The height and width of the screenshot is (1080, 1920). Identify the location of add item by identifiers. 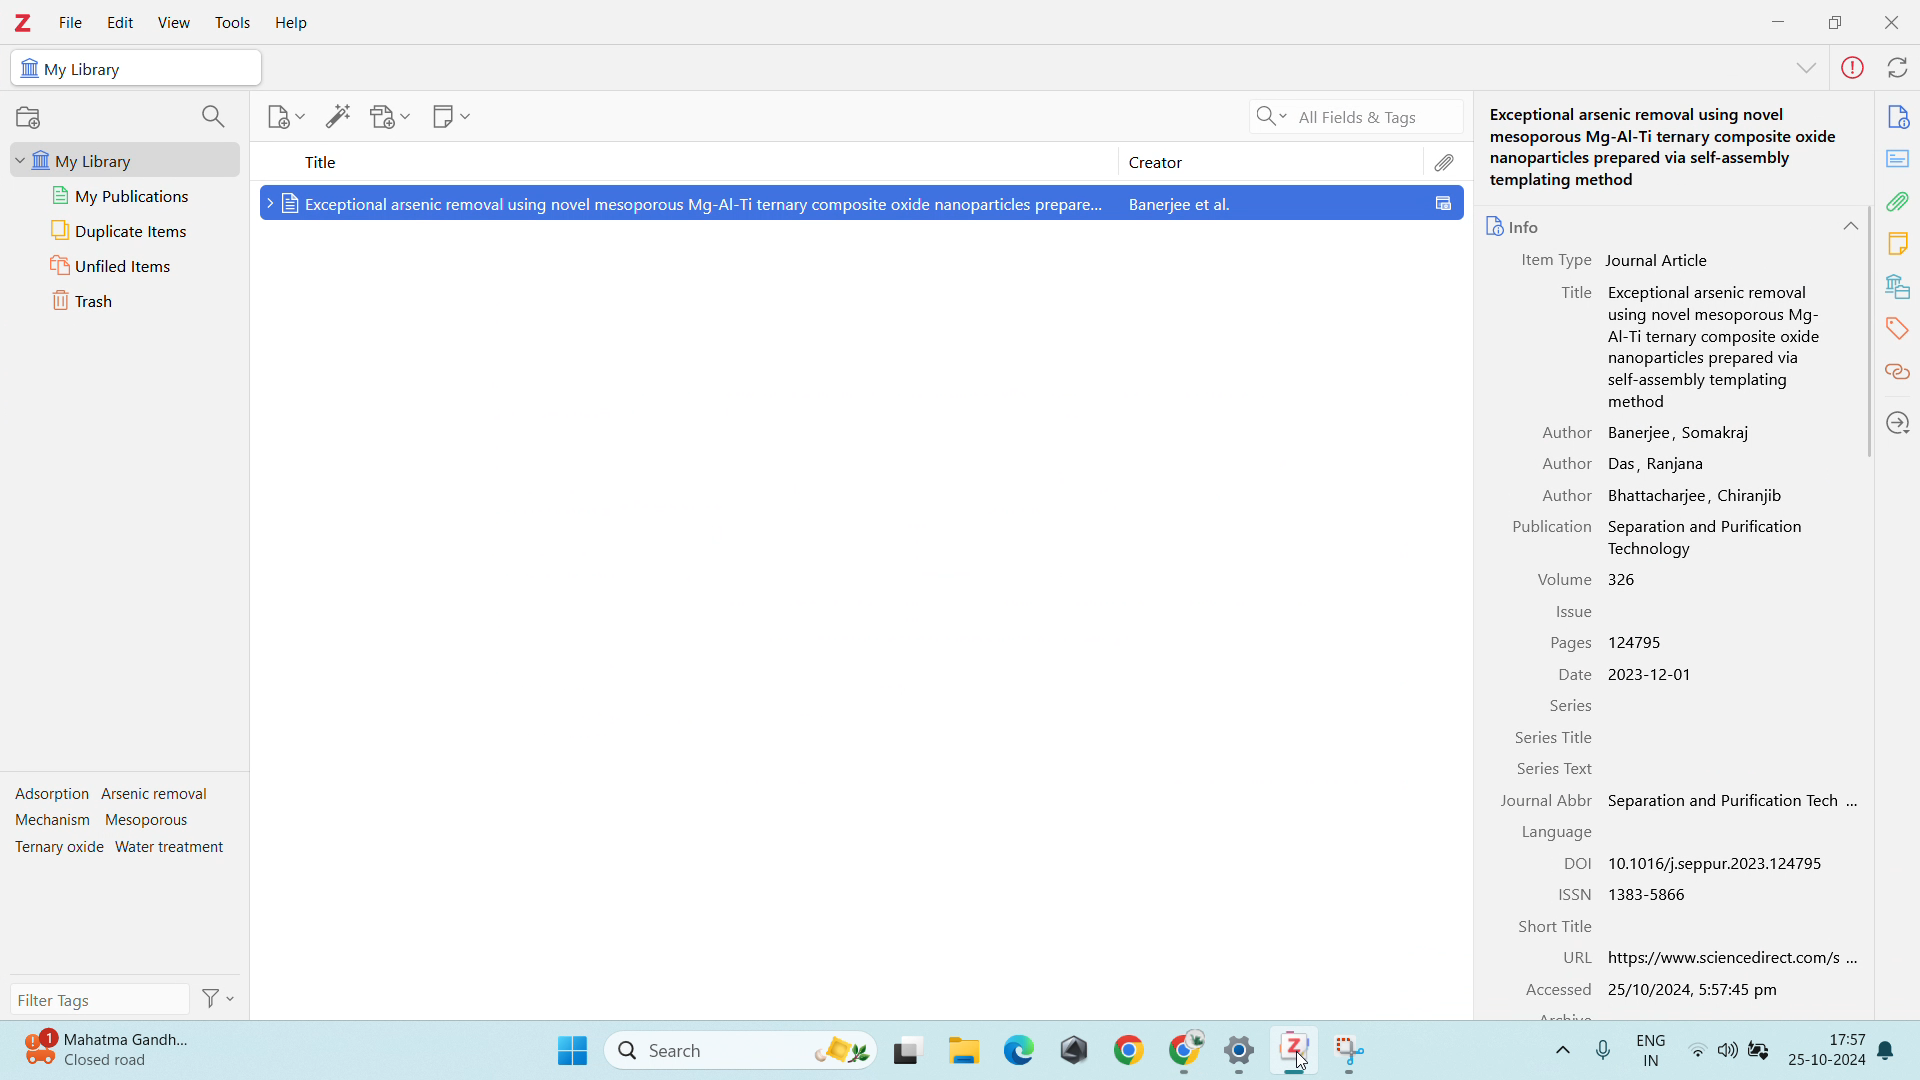
(340, 116).